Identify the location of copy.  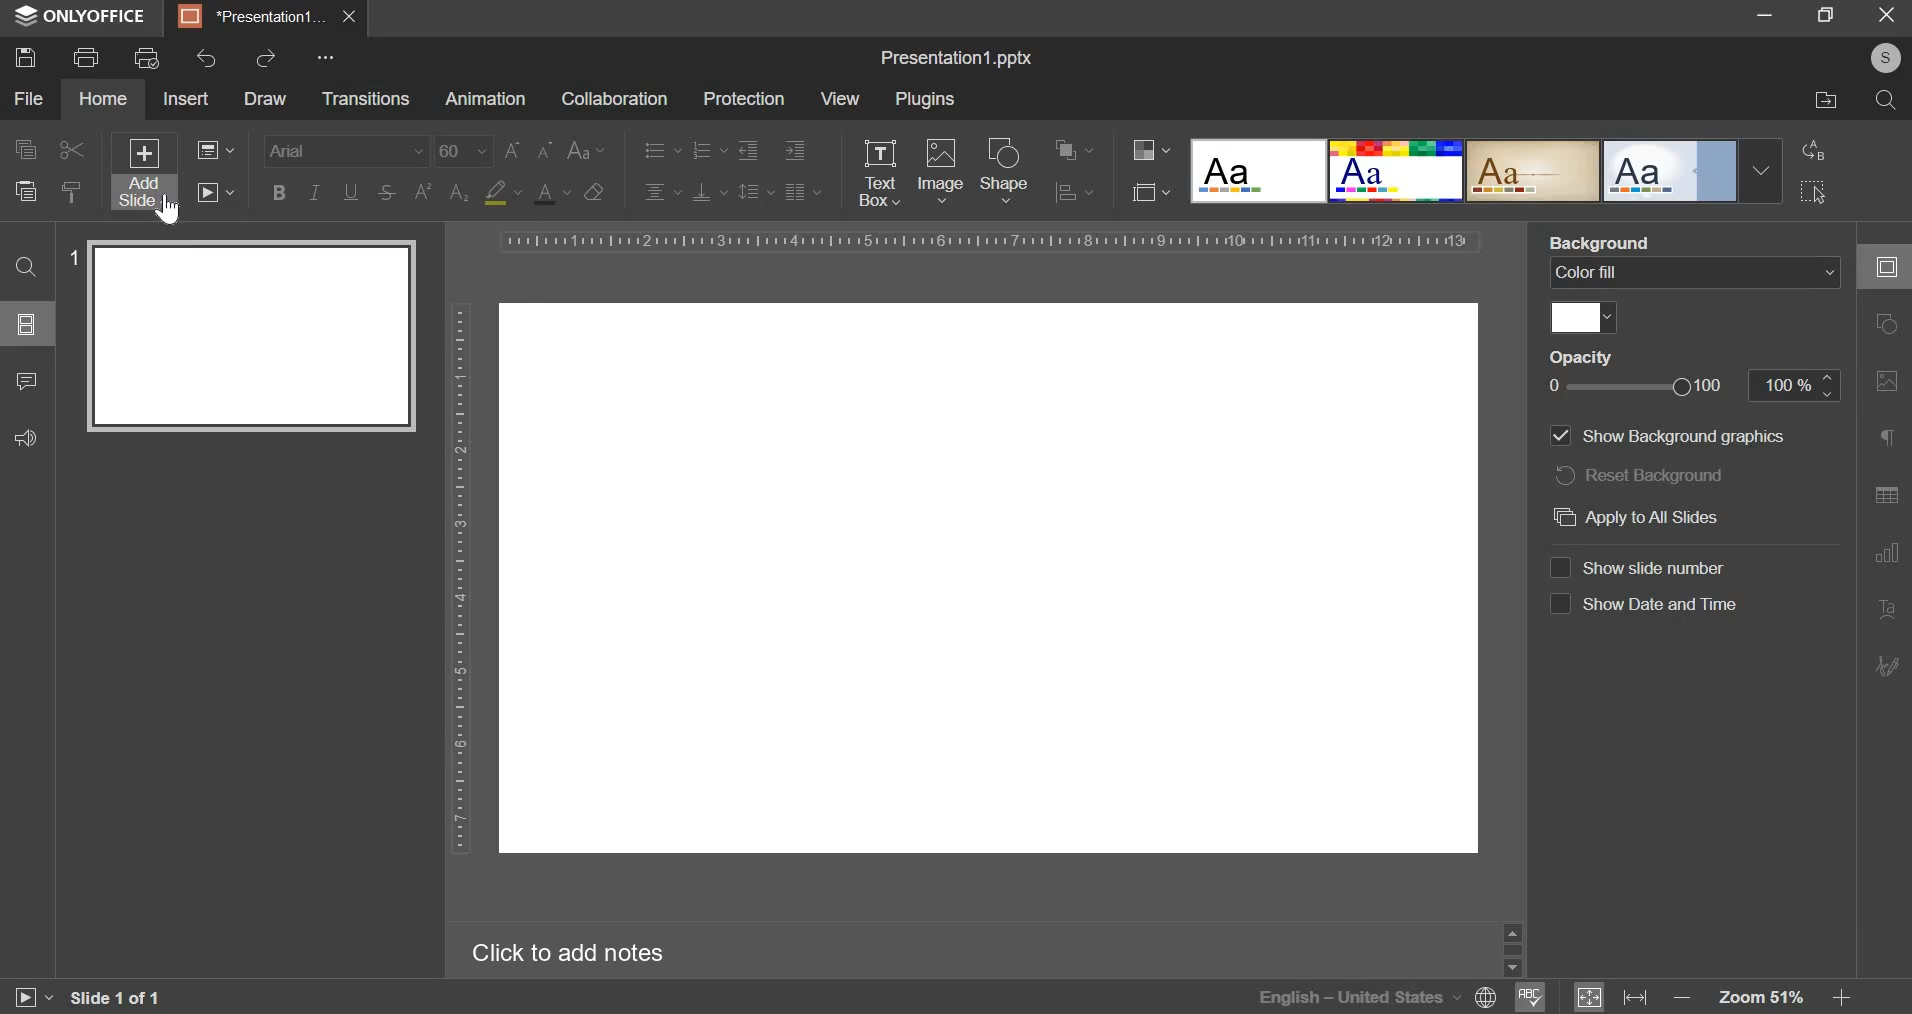
(25, 151).